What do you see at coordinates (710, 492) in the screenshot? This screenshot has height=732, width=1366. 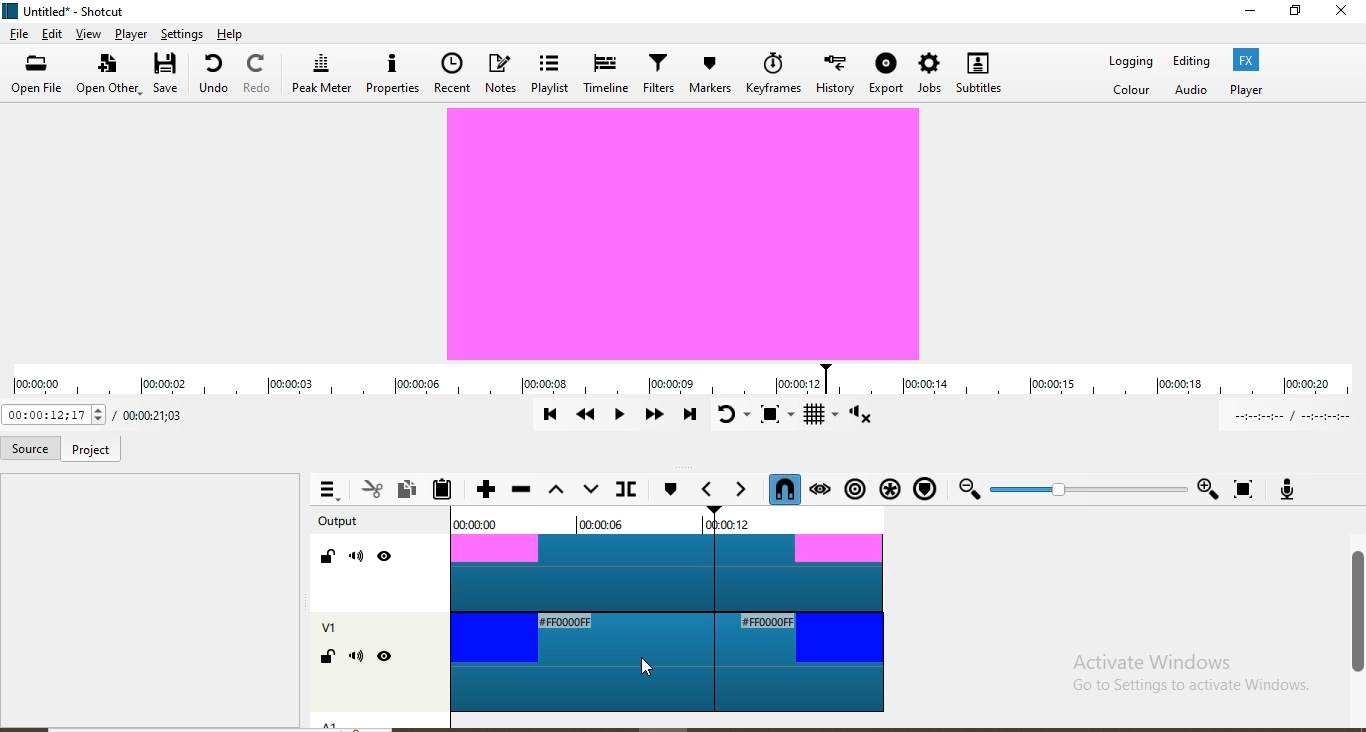 I see `Previous marker` at bounding box center [710, 492].